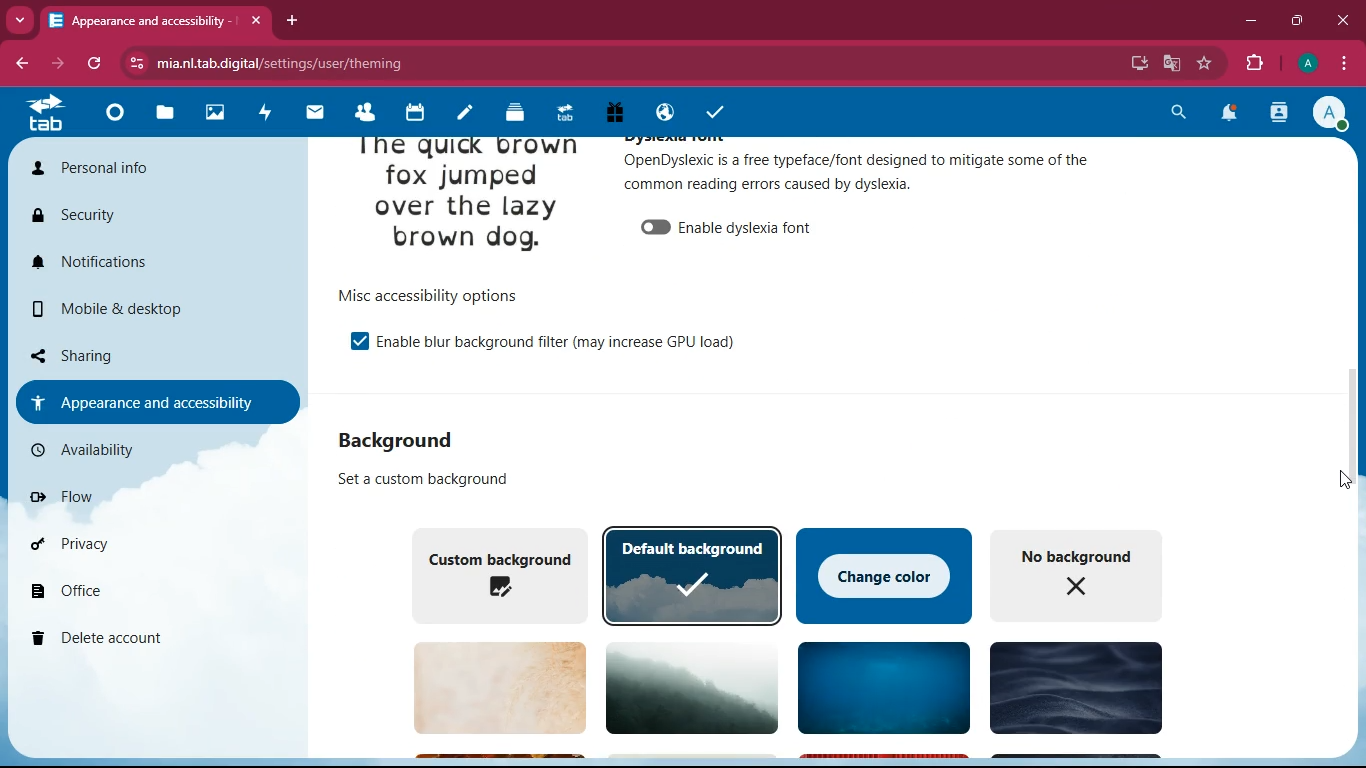 The height and width of the screenshot is (768, 1366). What do you see at coordinates (1300, 19) in the screenshot?
I see `maximize` at bounding box center [1300, 19].